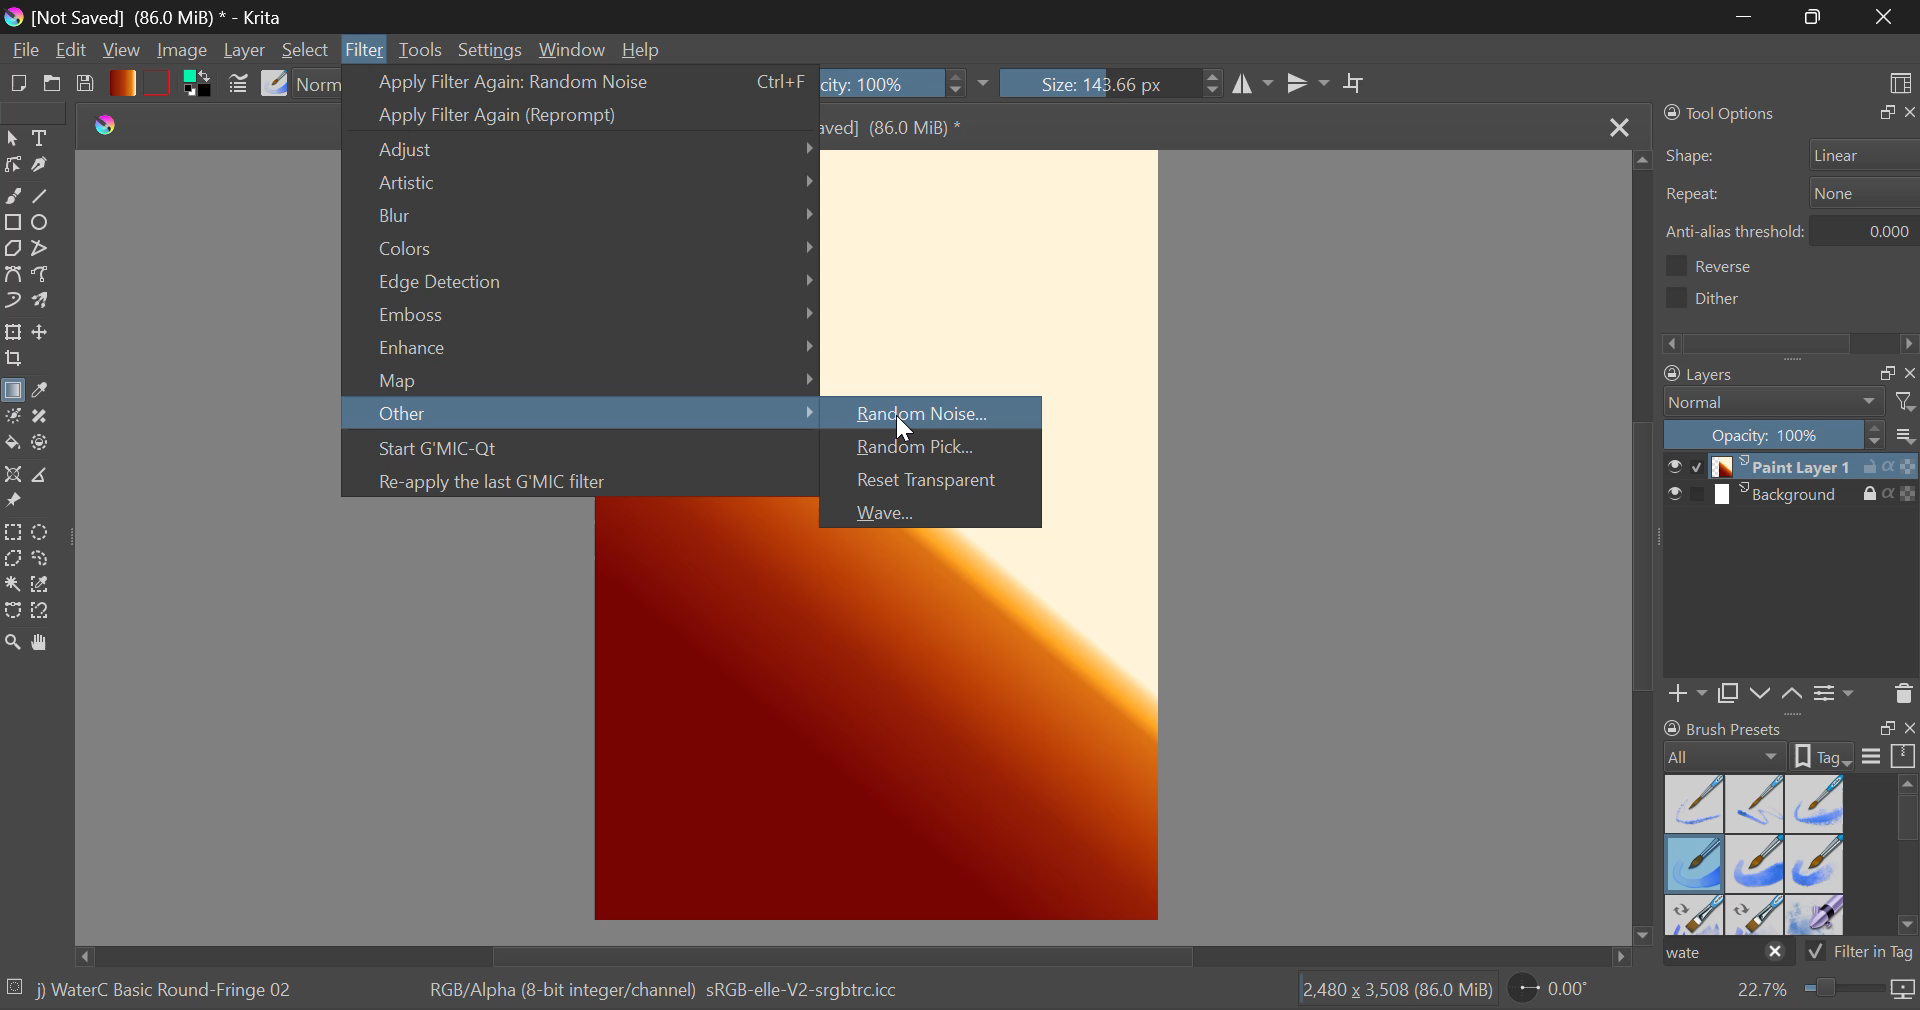  Describe the element at coordinates (12, 300) in the screenshot. I see `Dynamic Brush` at that location.